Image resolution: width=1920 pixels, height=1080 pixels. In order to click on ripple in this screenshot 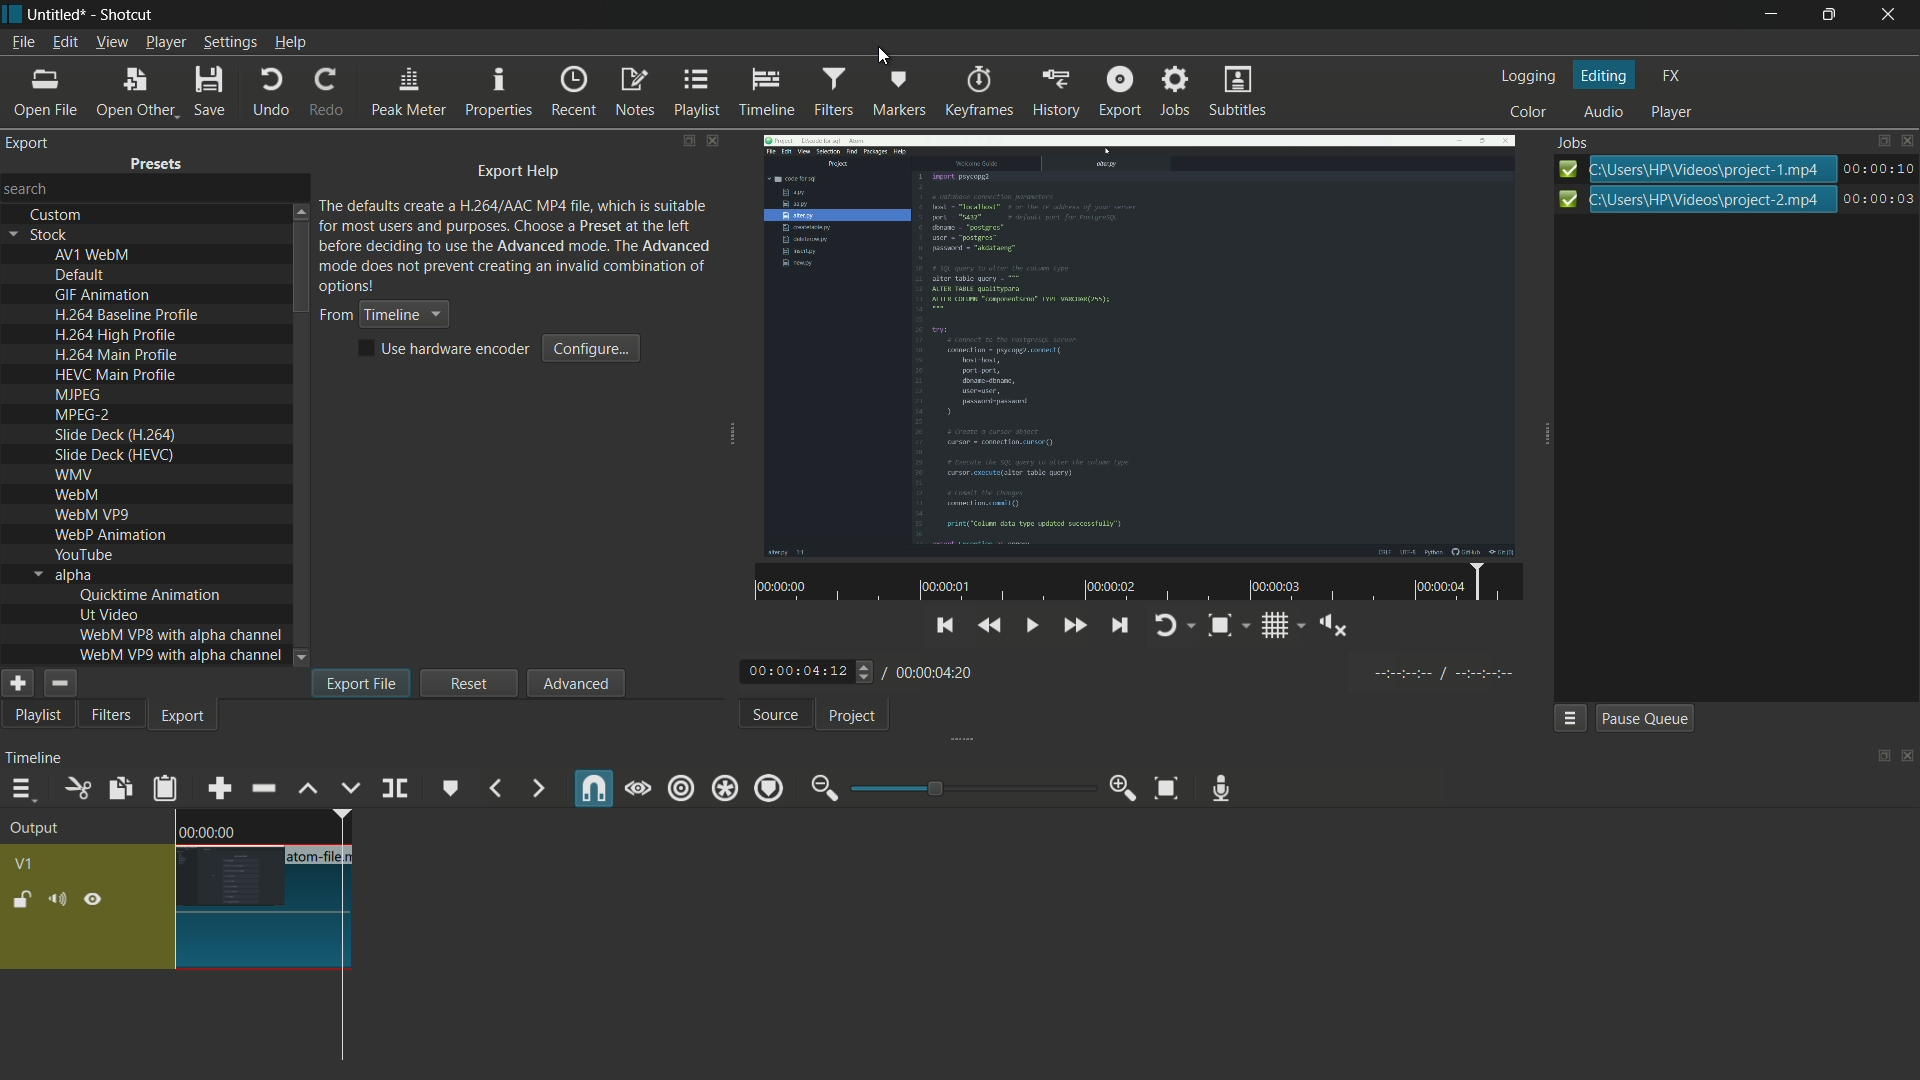, I will do `click(681, 789)`.